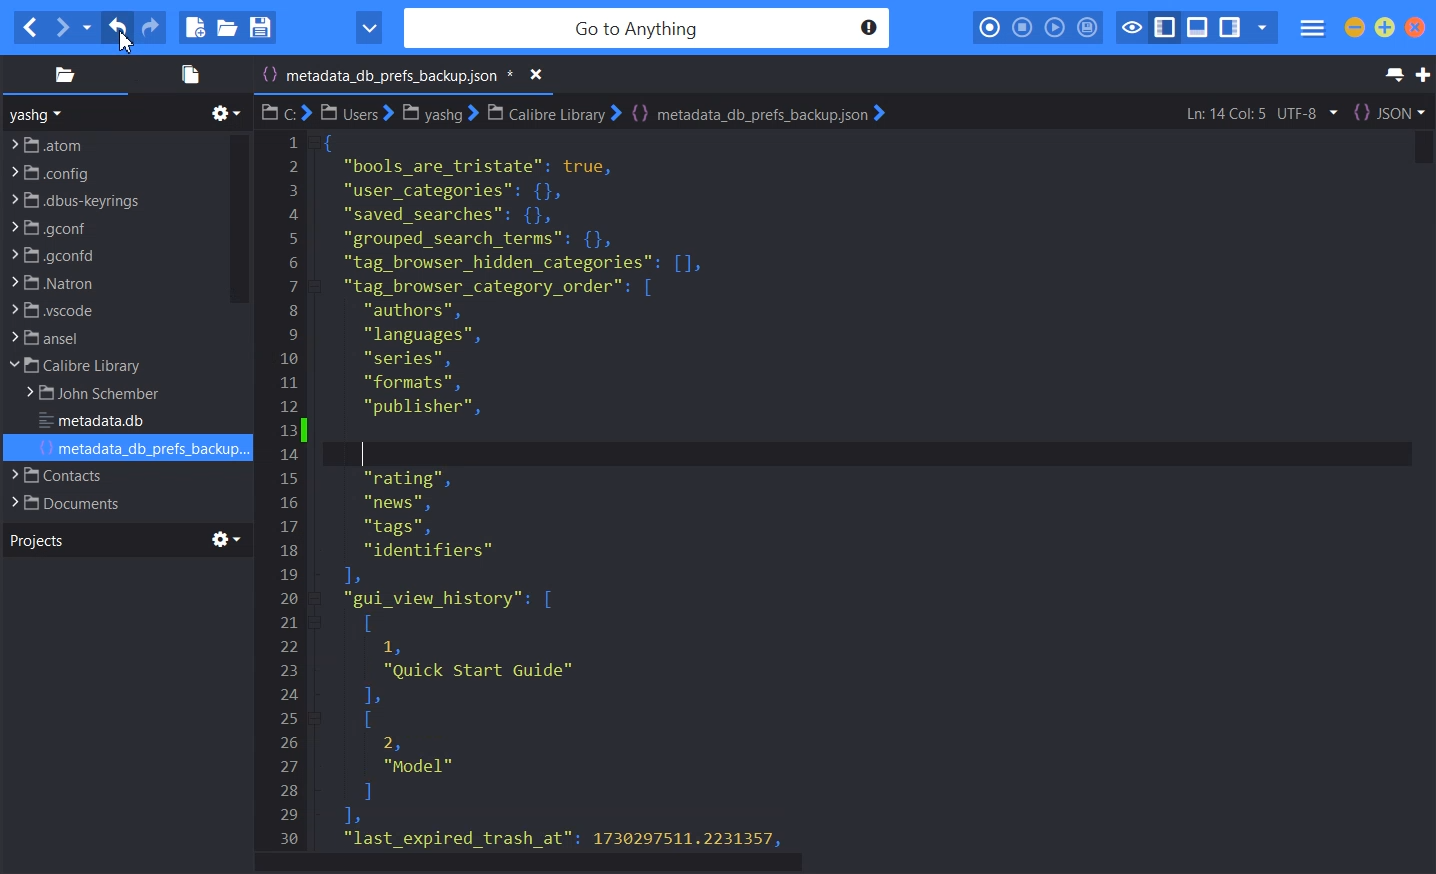 The width and height of the screenshot is (1436, 874). I want to click on Show/Hide right pane, so click(1230, 28).